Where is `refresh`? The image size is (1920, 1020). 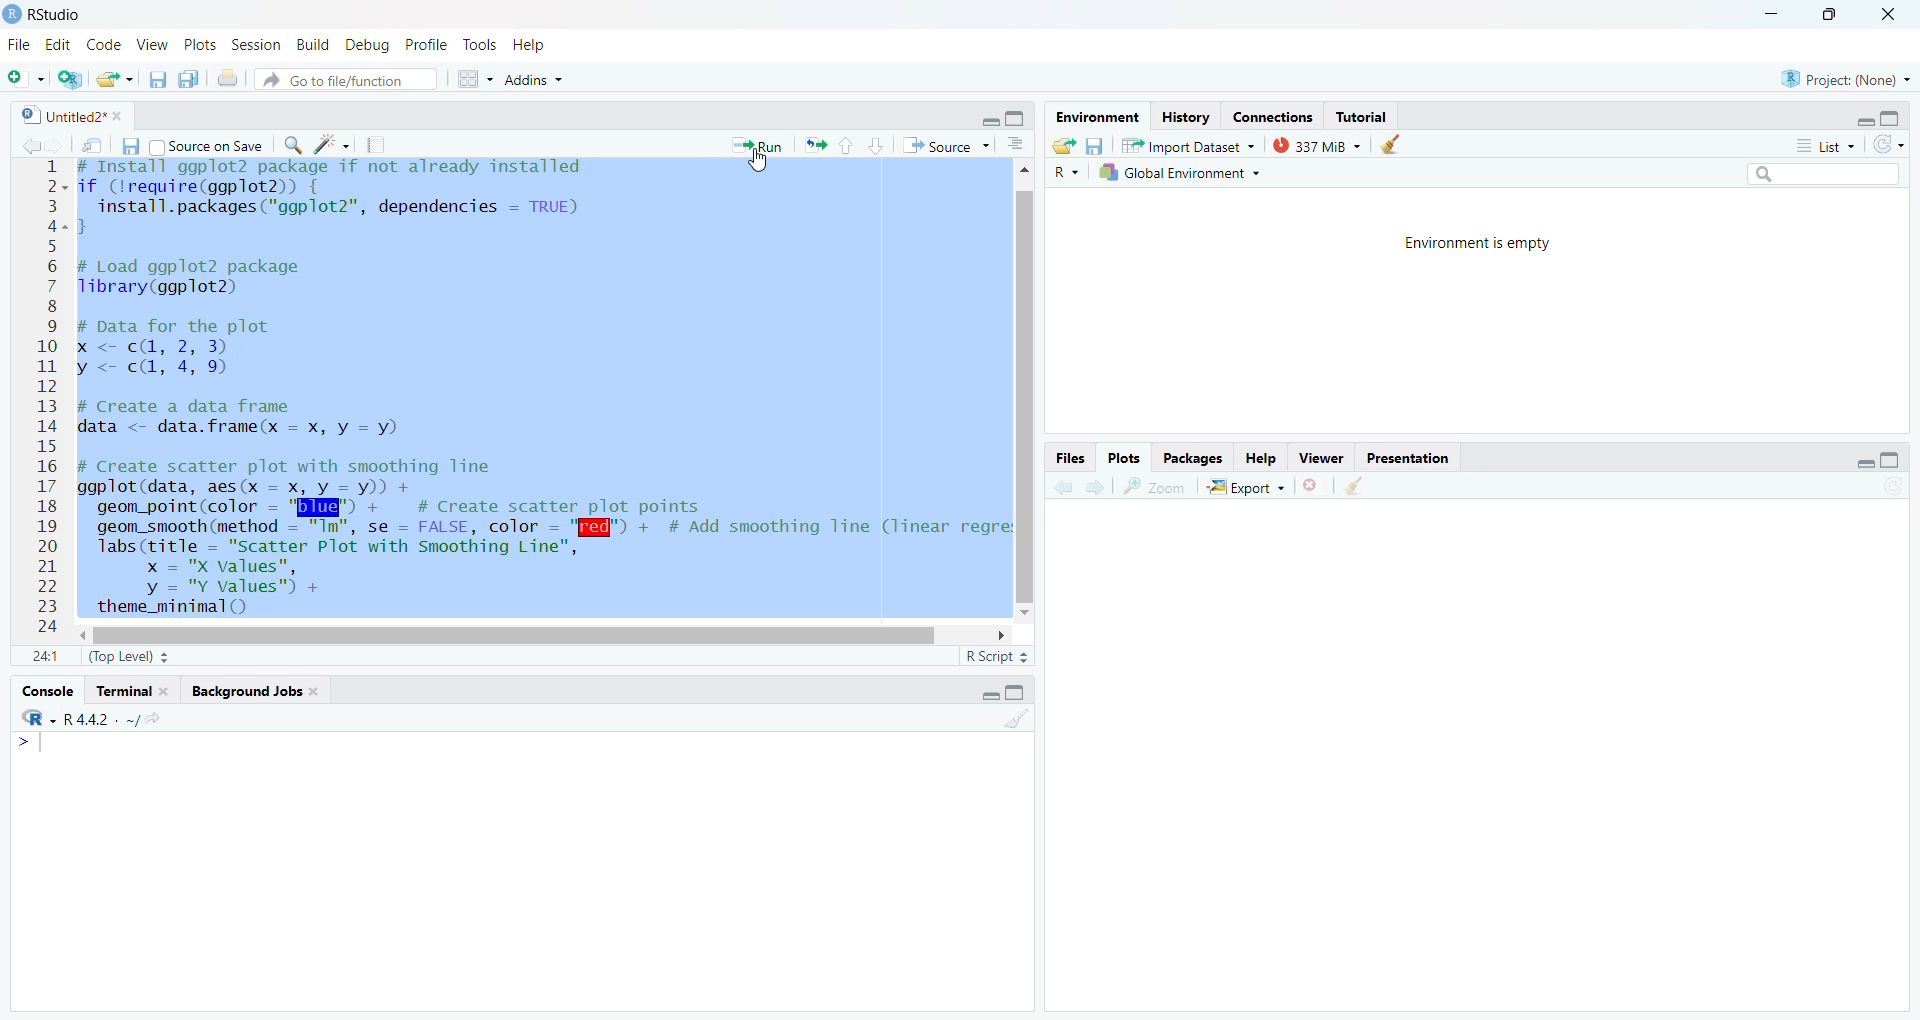 refresh is located at coordinates (1892, 144).